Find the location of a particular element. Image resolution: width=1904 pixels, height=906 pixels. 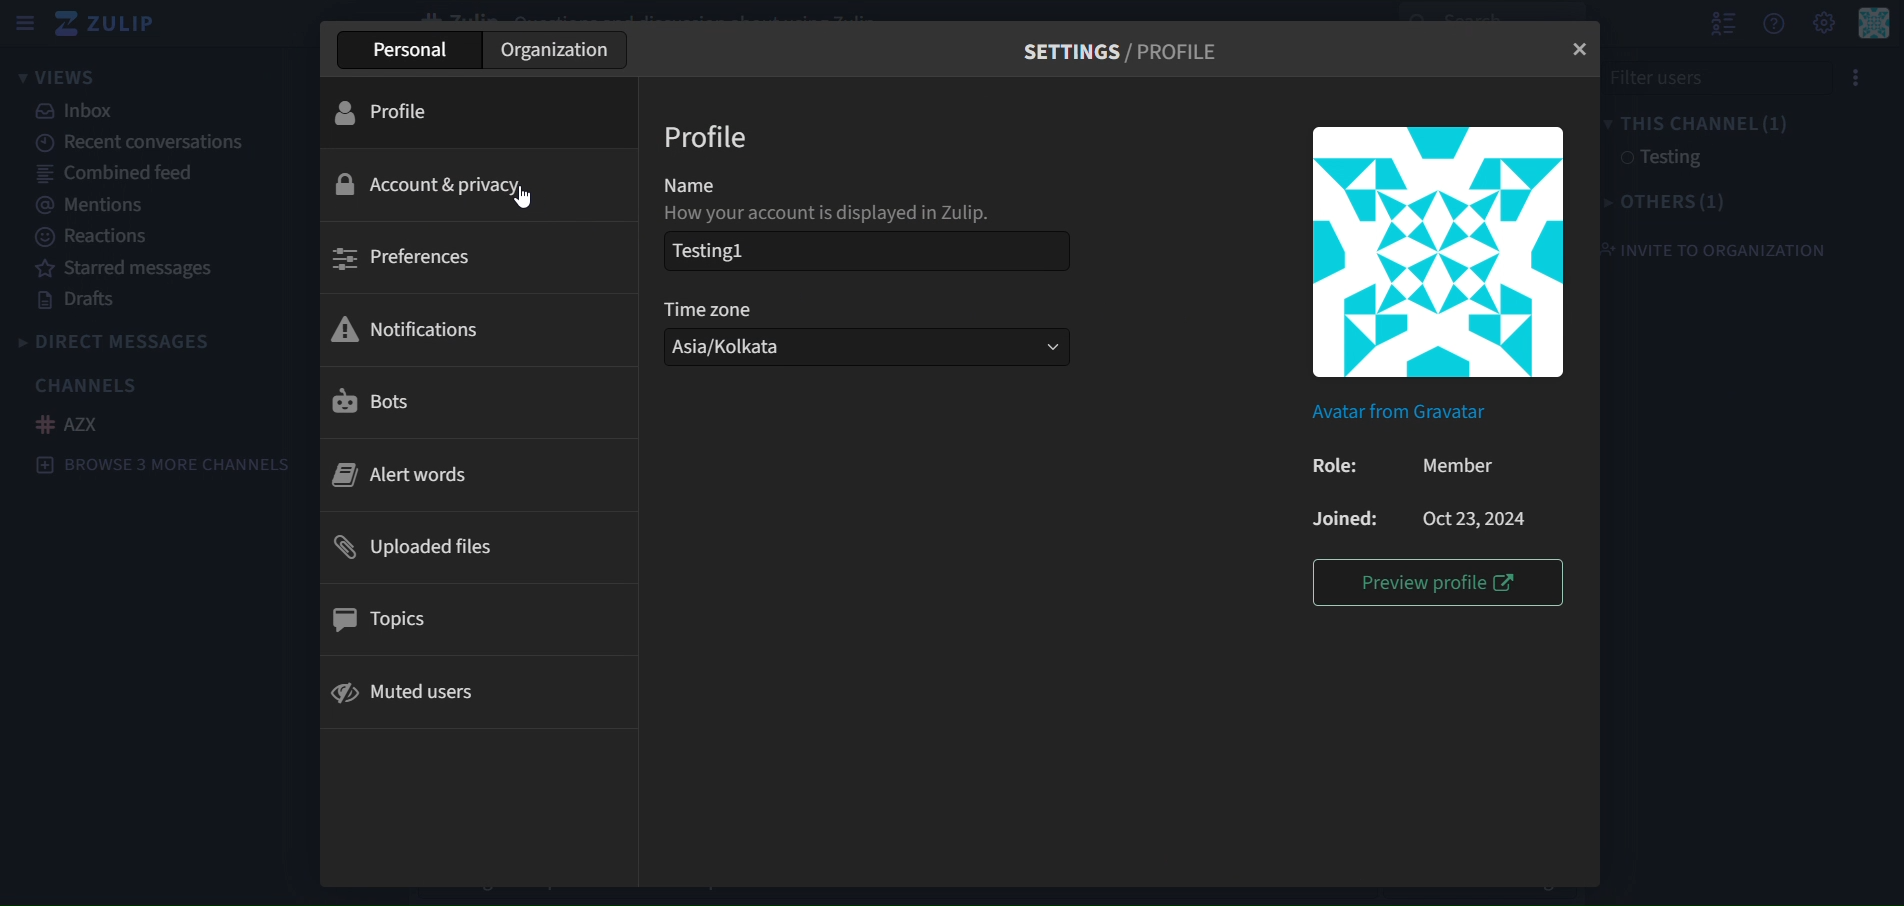

invite to organization is located at coordinates (1723, 249).